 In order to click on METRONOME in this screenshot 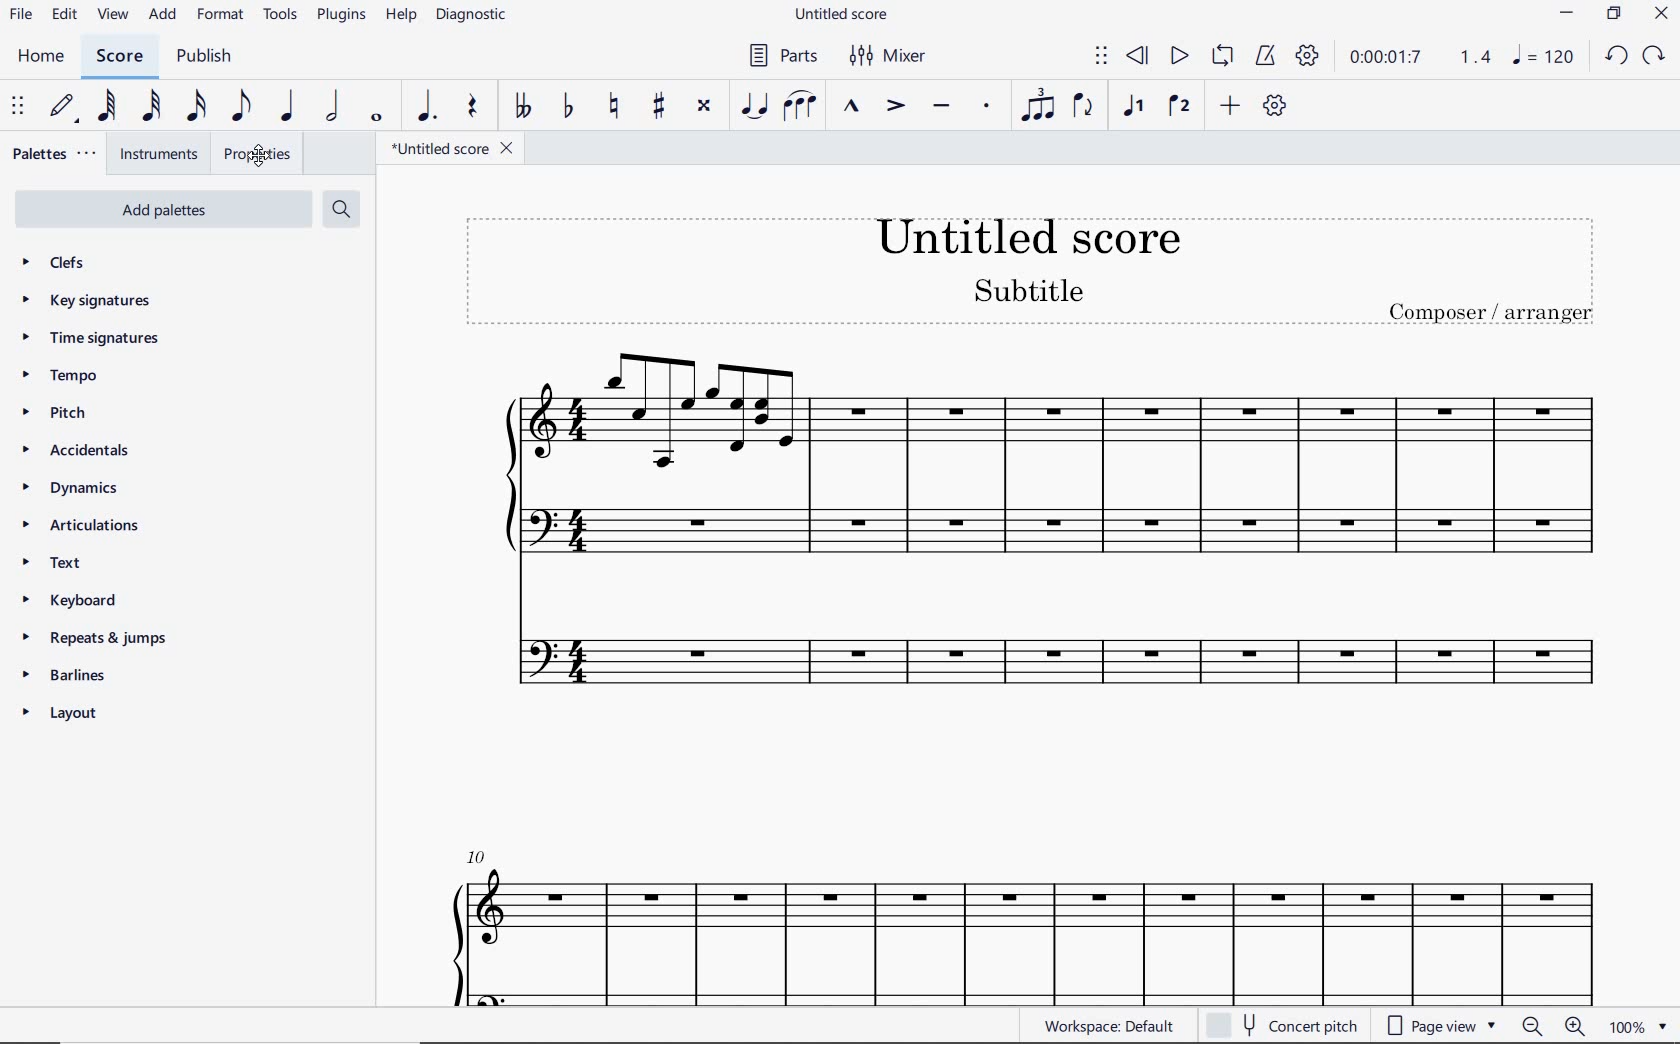, I will do `click(1267, 54)`.